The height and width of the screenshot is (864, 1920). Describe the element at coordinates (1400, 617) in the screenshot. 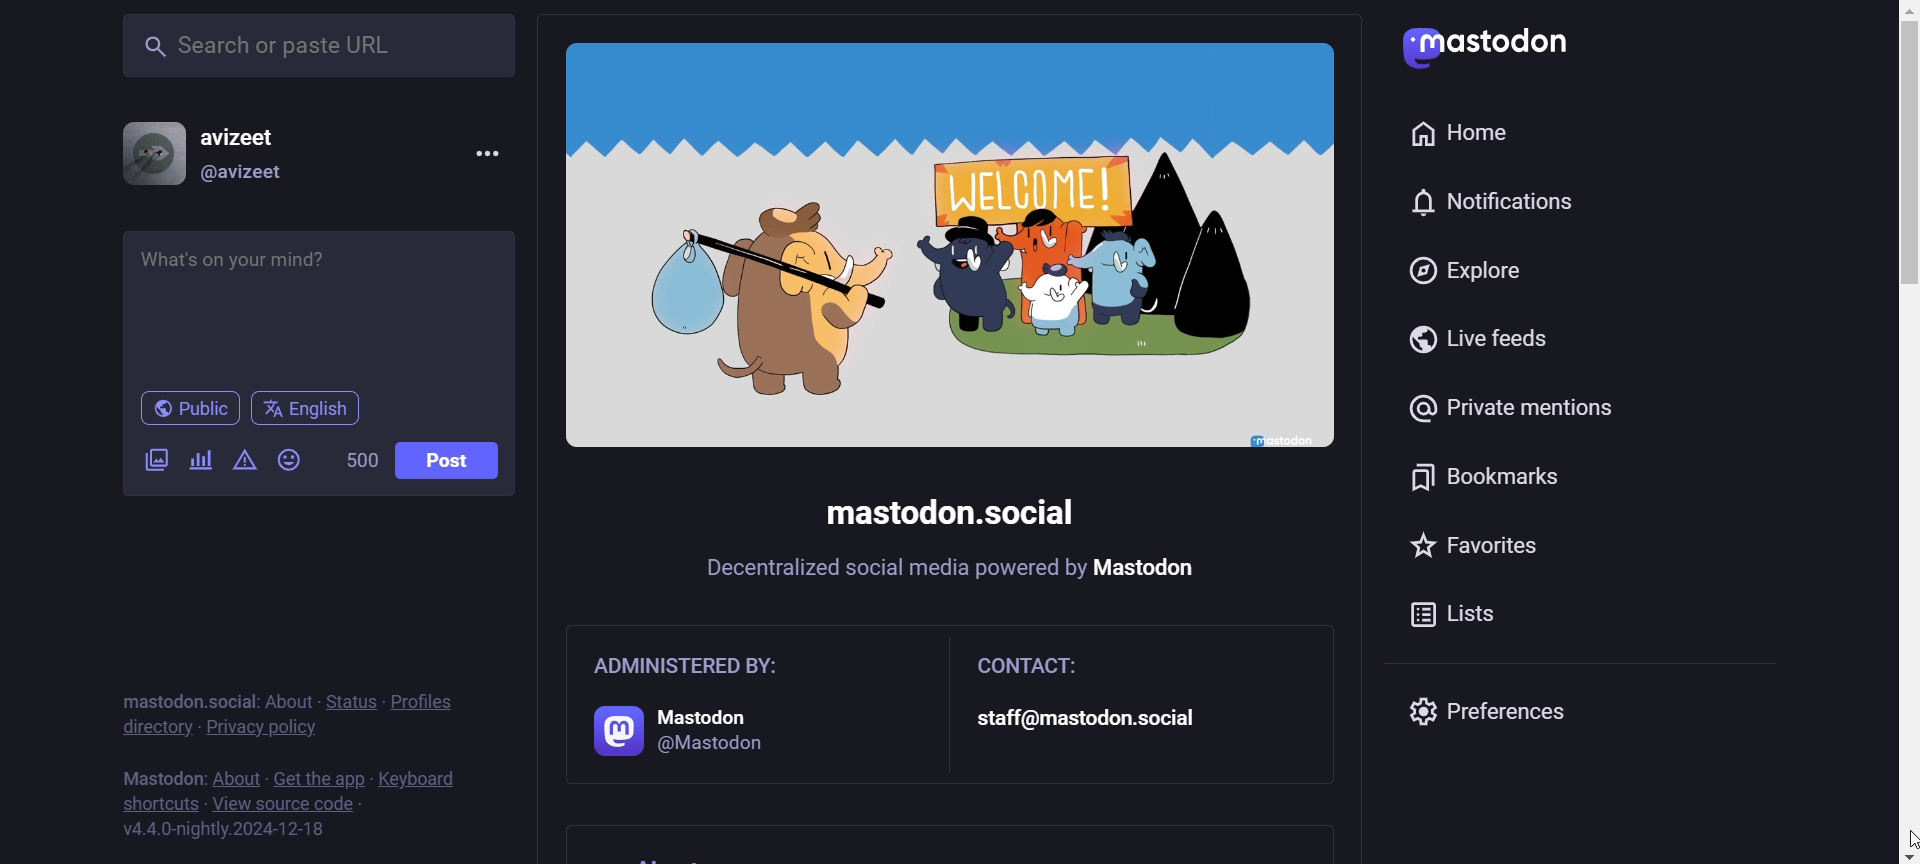

I see `lists` at that location.